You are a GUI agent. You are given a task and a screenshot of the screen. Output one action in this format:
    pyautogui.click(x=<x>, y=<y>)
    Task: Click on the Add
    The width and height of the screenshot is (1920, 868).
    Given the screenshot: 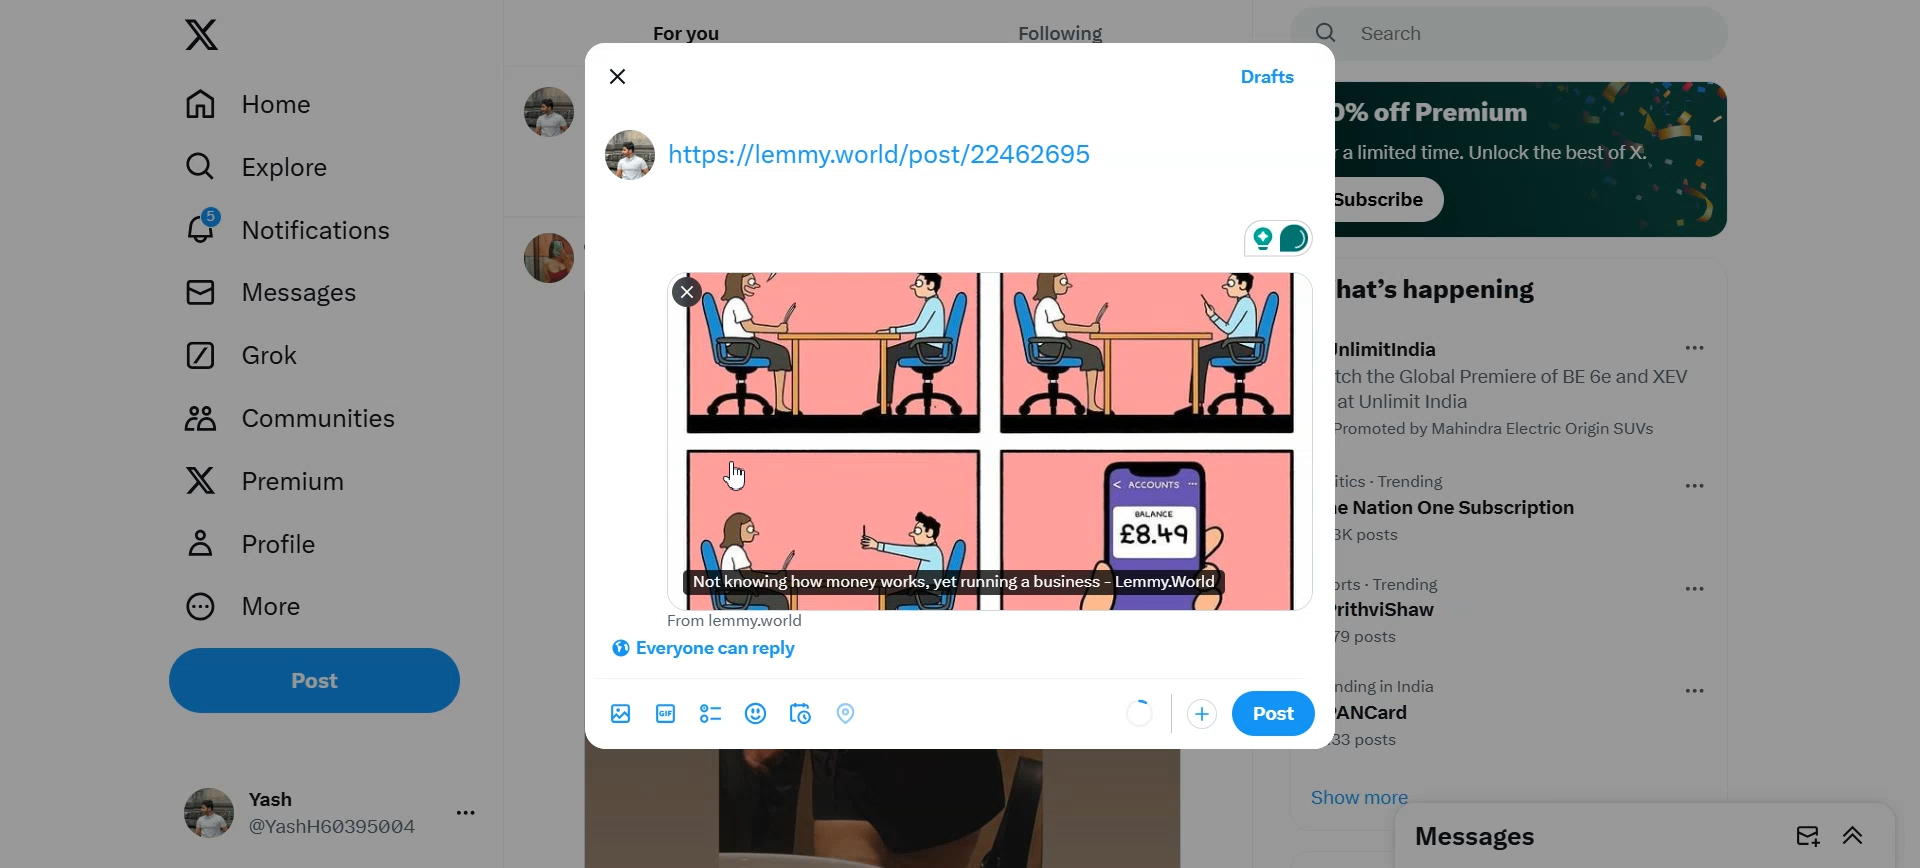 What is the action you would take?
    pyautogui.click(x=1203, y=713)
    